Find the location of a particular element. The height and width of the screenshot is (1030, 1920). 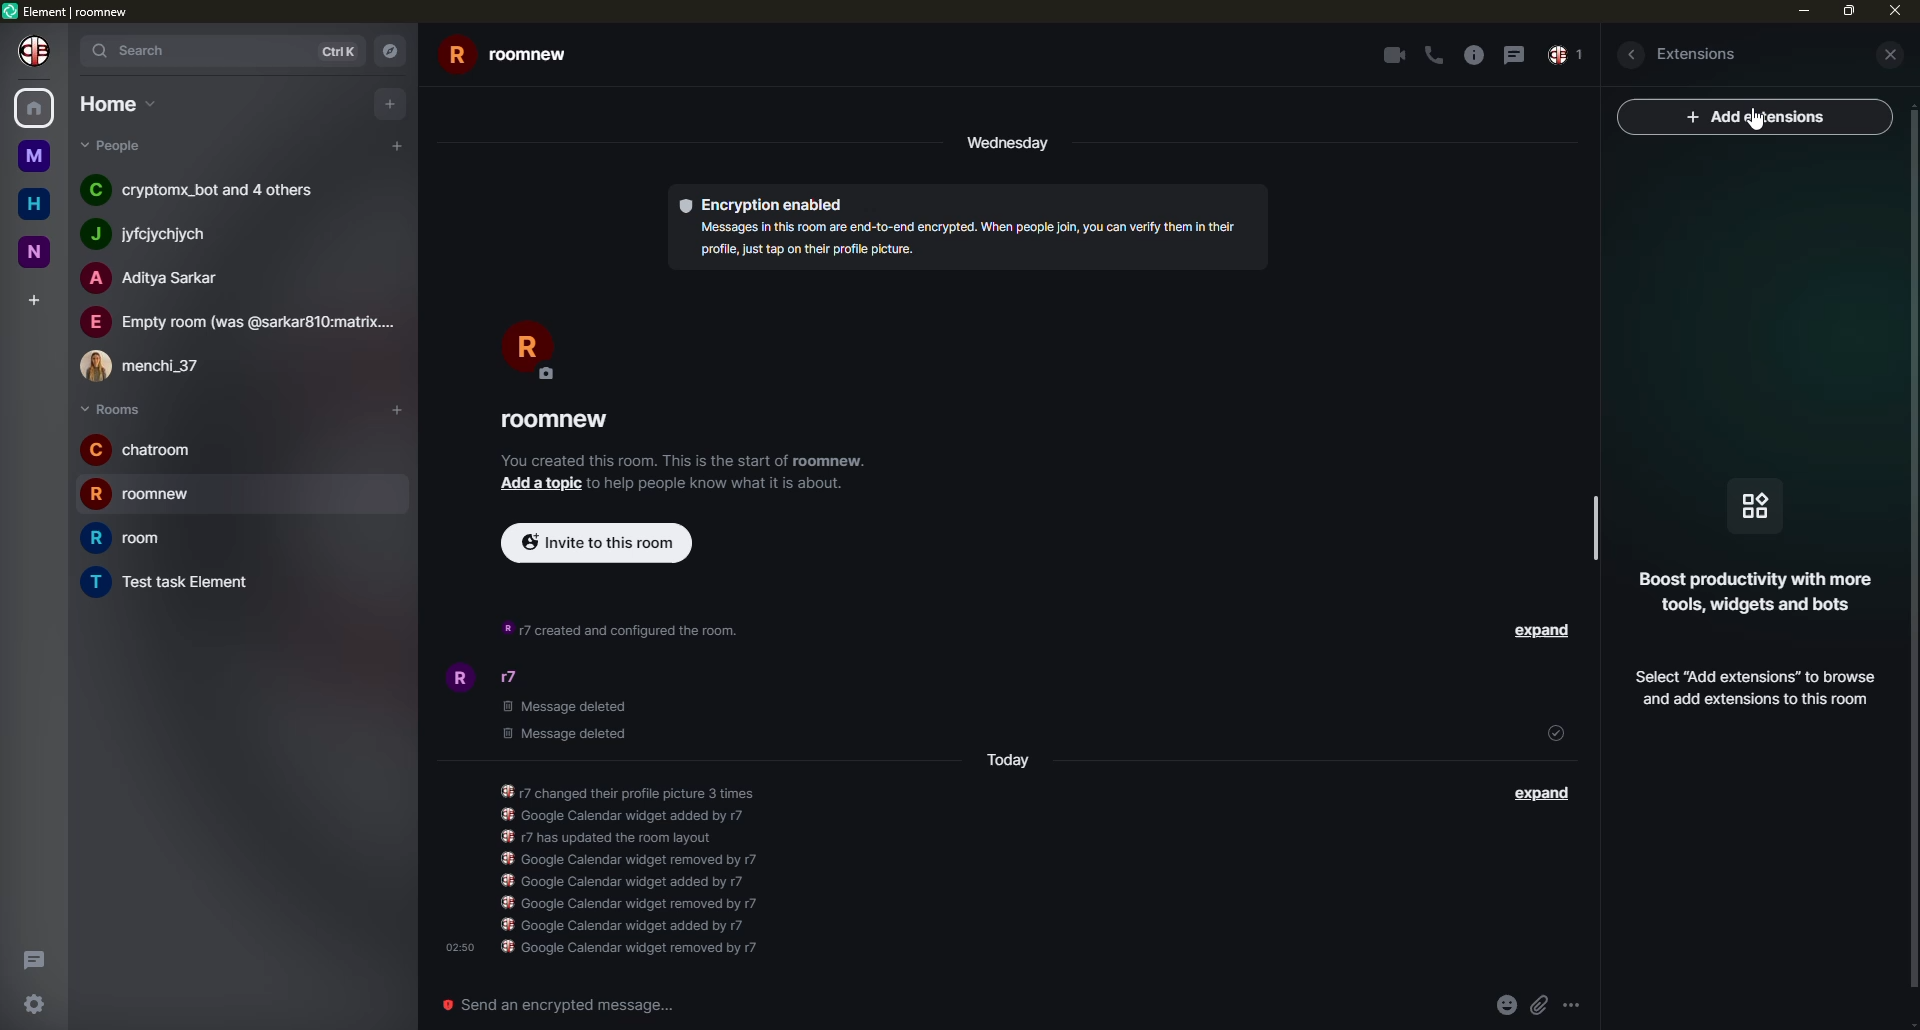

room is located at coordinates (508, 57).